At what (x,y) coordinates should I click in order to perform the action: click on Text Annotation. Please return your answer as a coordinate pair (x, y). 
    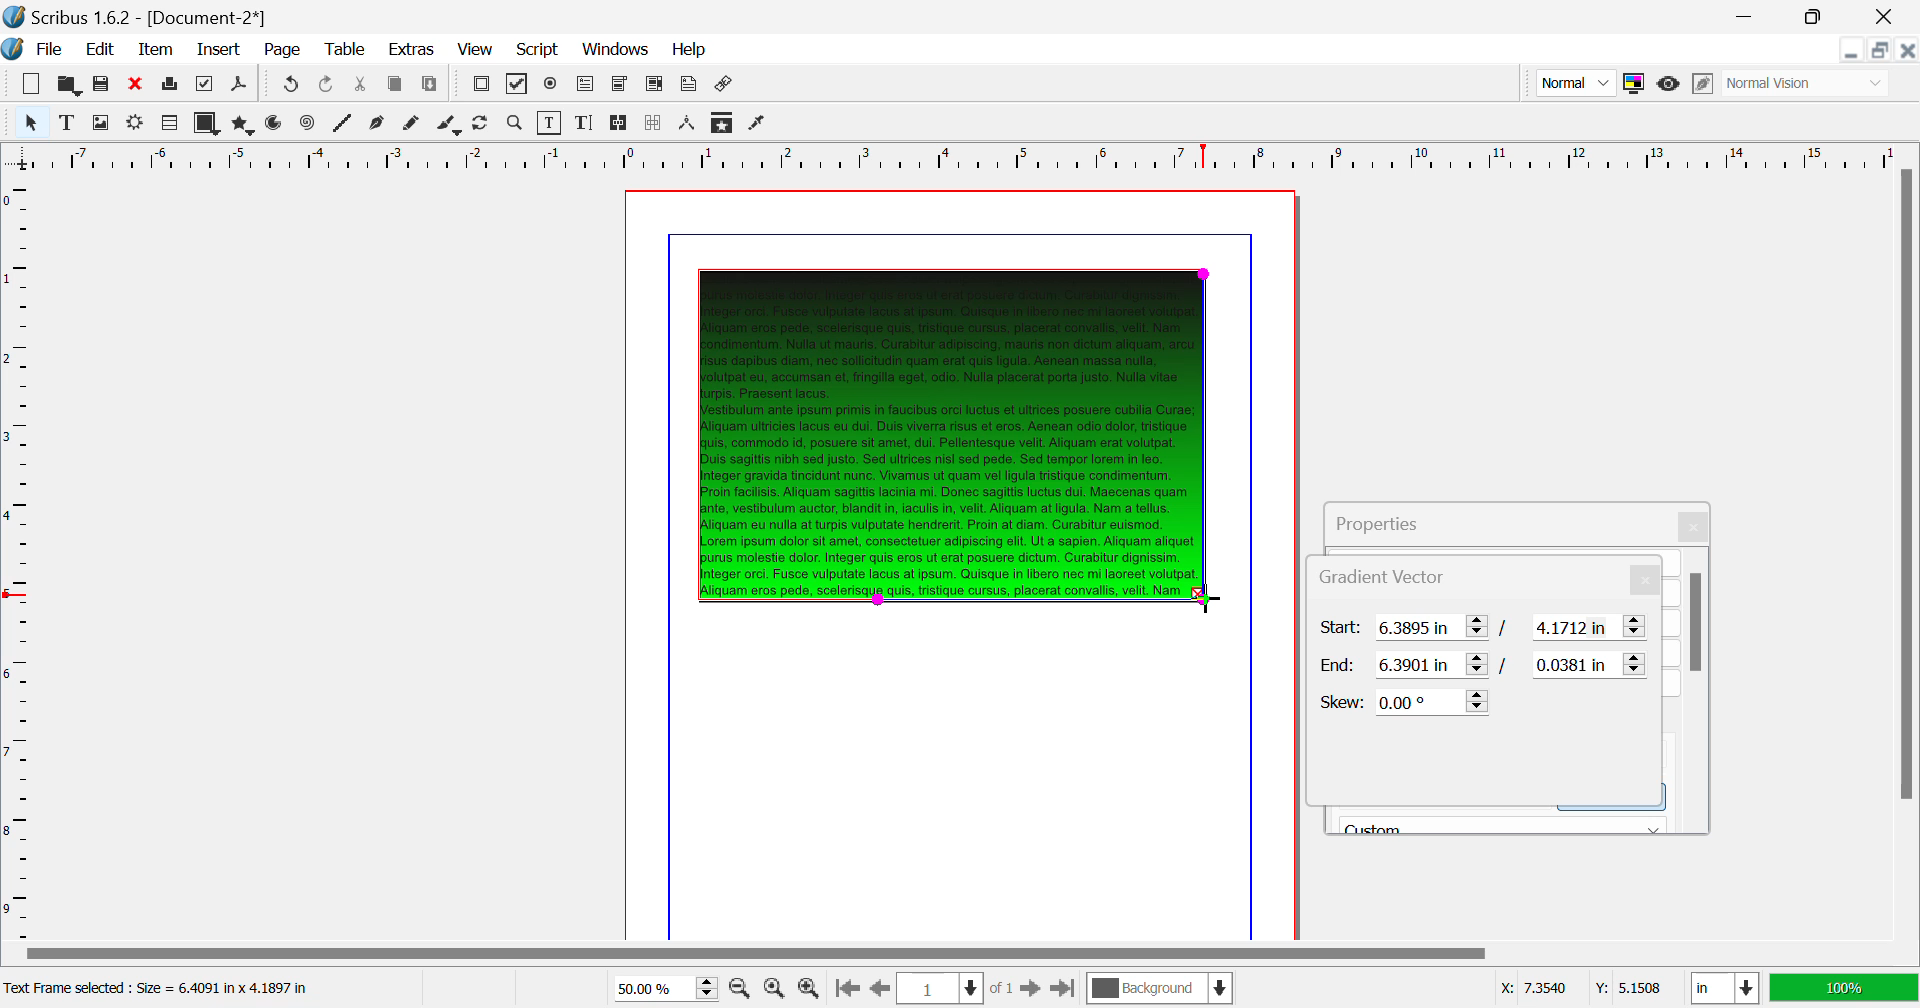
    Looking at the image, I should click on (688, 86).